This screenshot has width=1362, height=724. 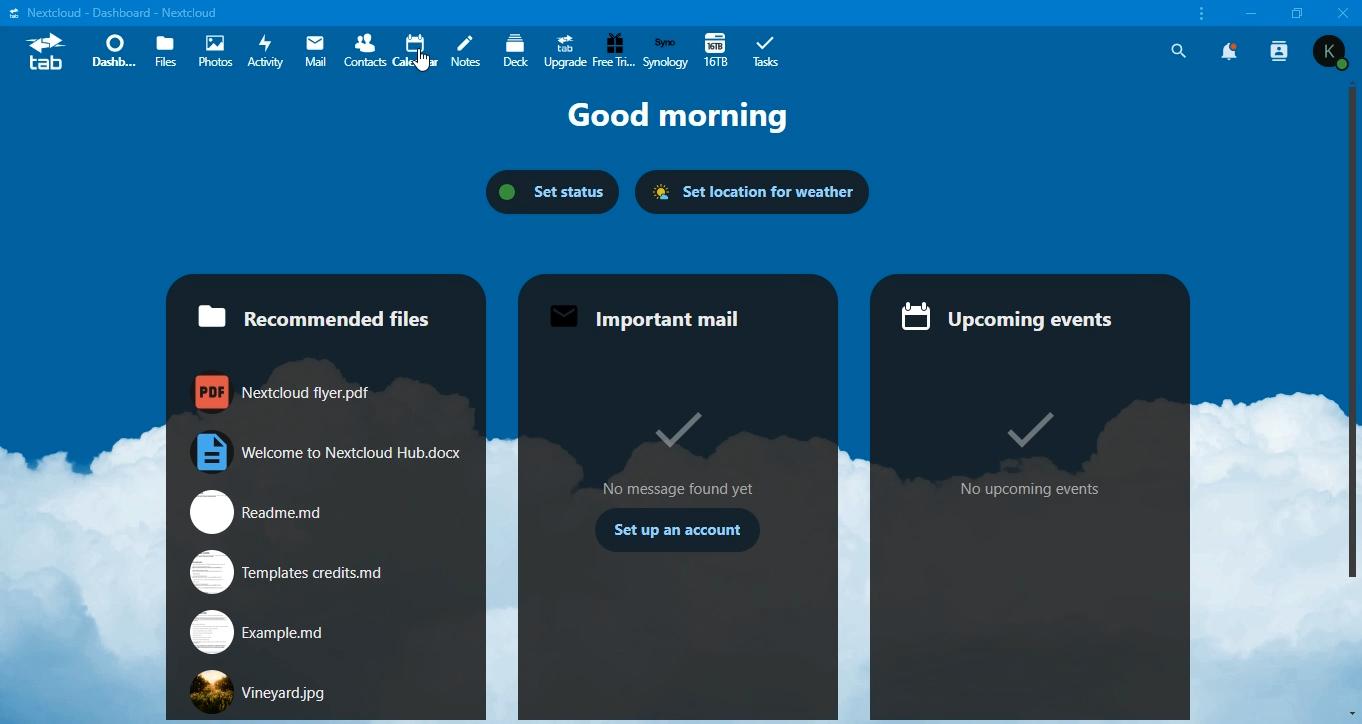 I want to click on search contacts, so click(x=1283, y=54).